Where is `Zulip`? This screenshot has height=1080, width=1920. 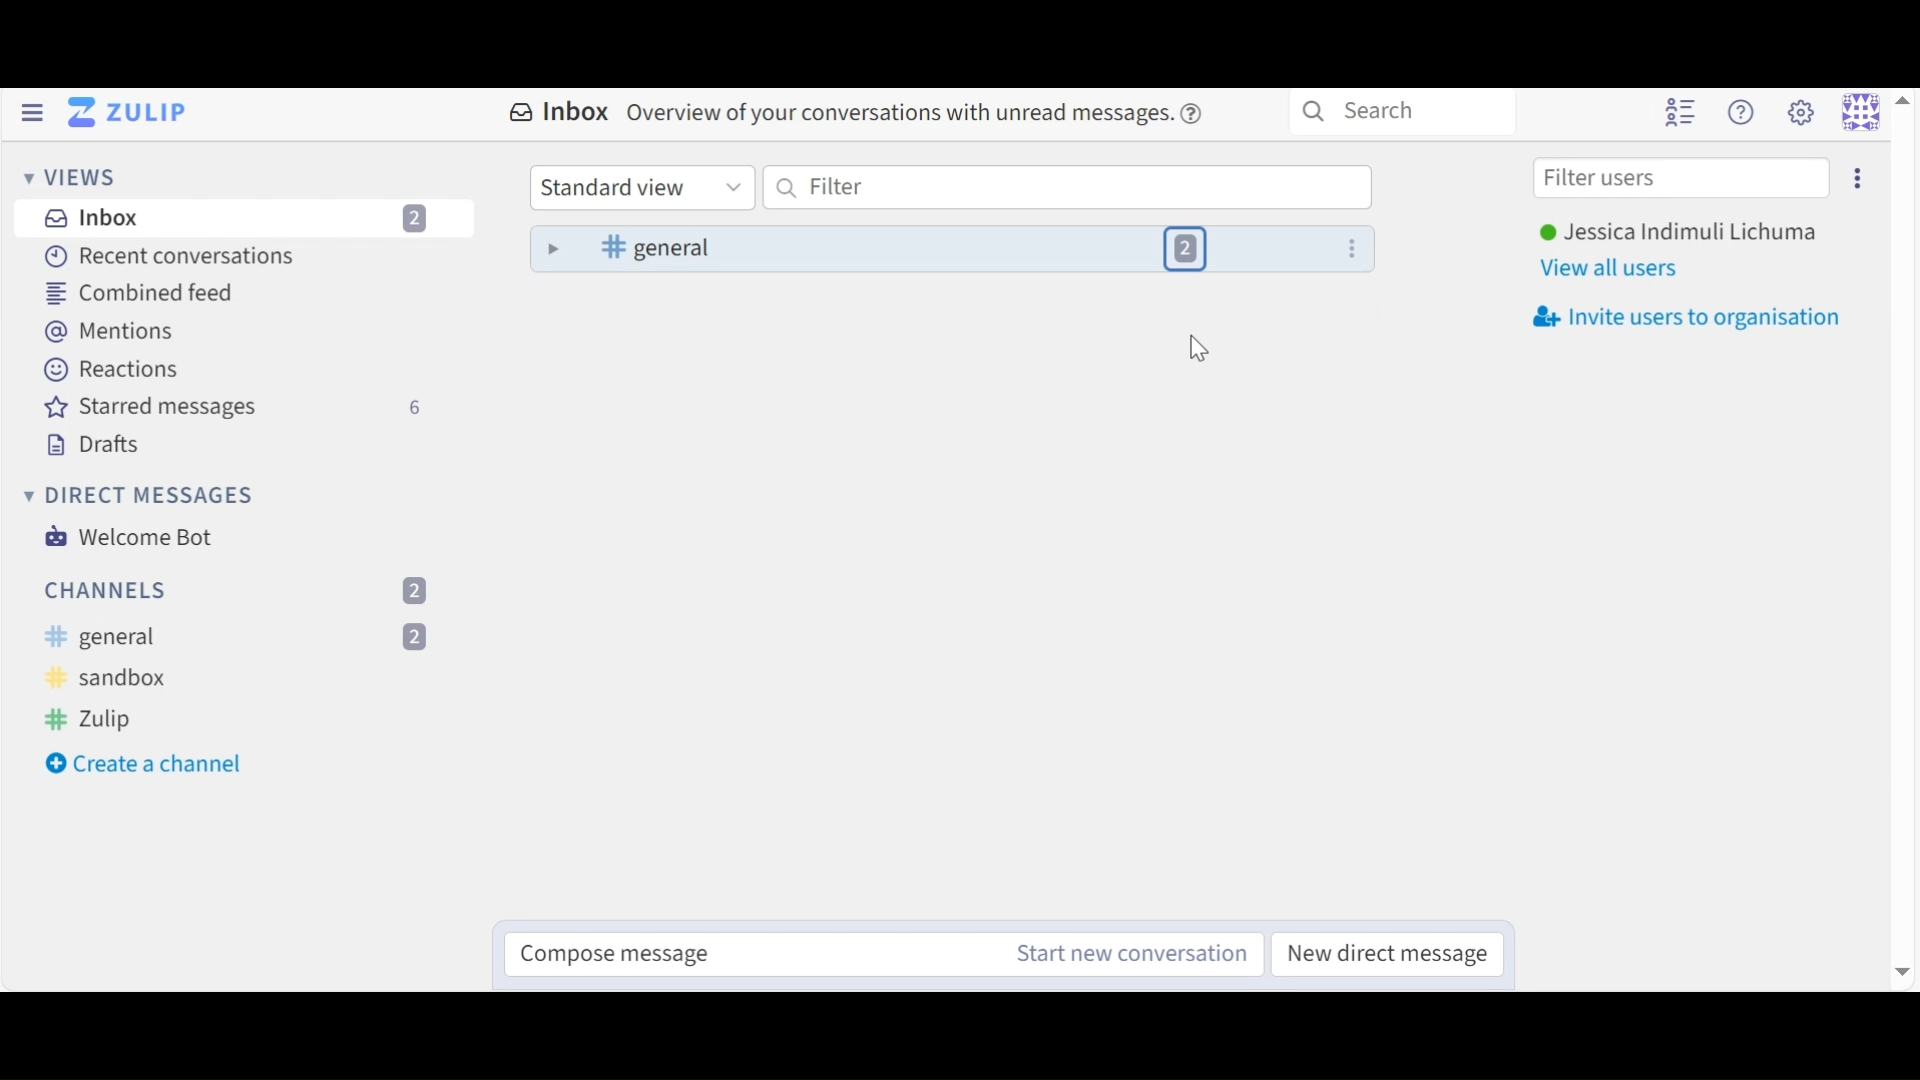
Zulip is located at coordinates (242, 719).